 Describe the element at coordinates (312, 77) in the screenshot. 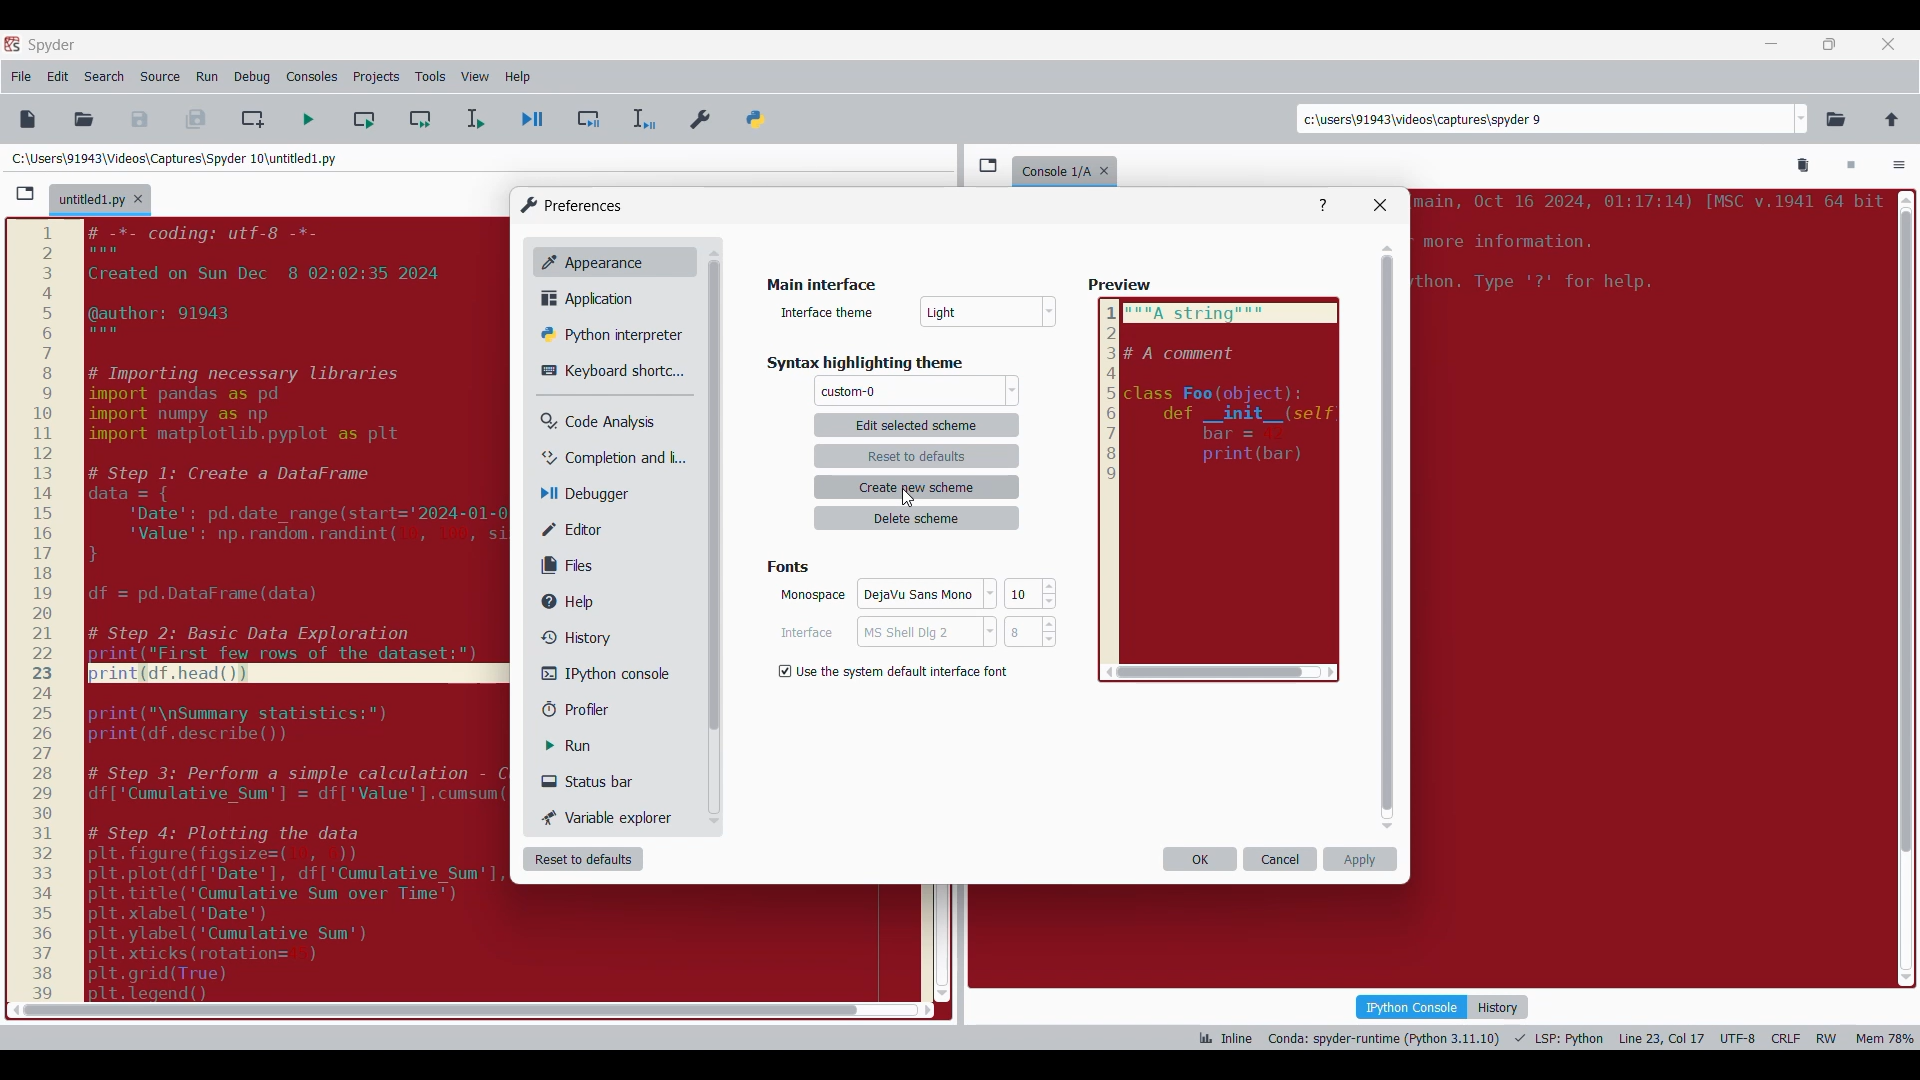

I see `Consoles menu` at that location.